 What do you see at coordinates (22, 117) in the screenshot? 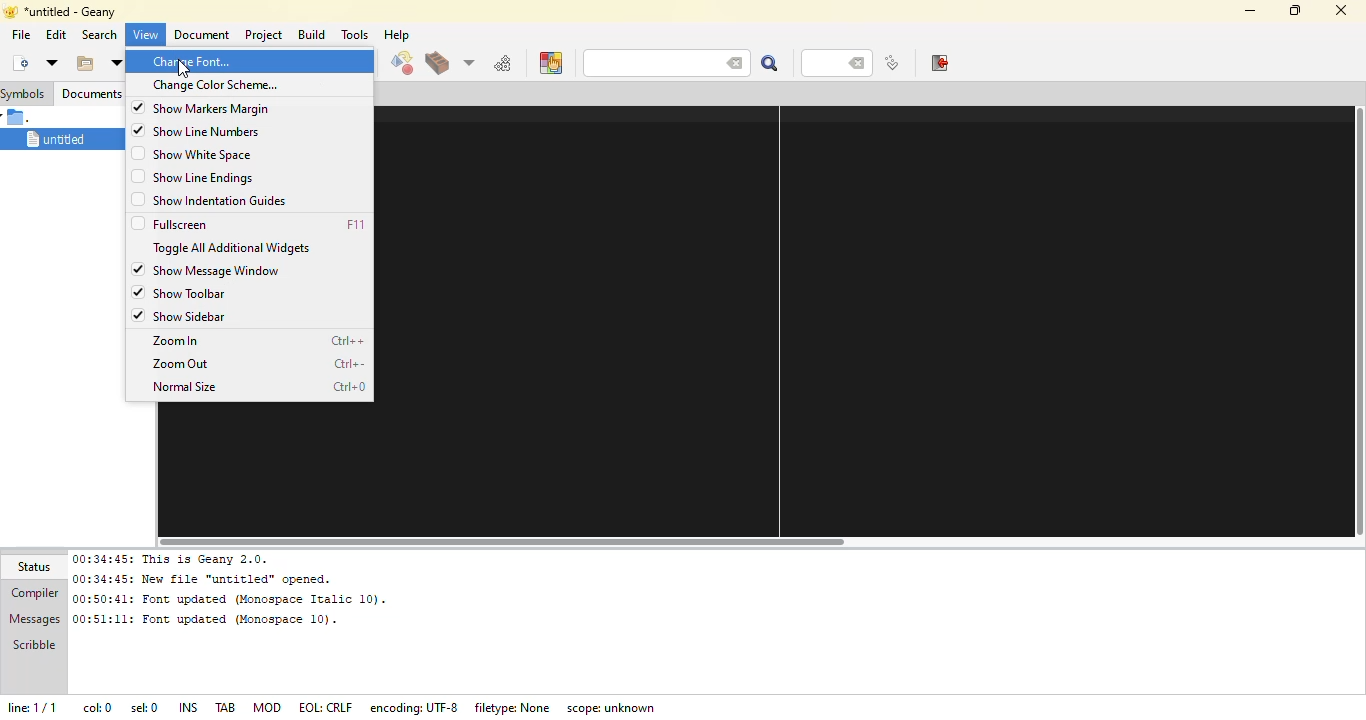
I see `.` at bounding box center [22, 117].